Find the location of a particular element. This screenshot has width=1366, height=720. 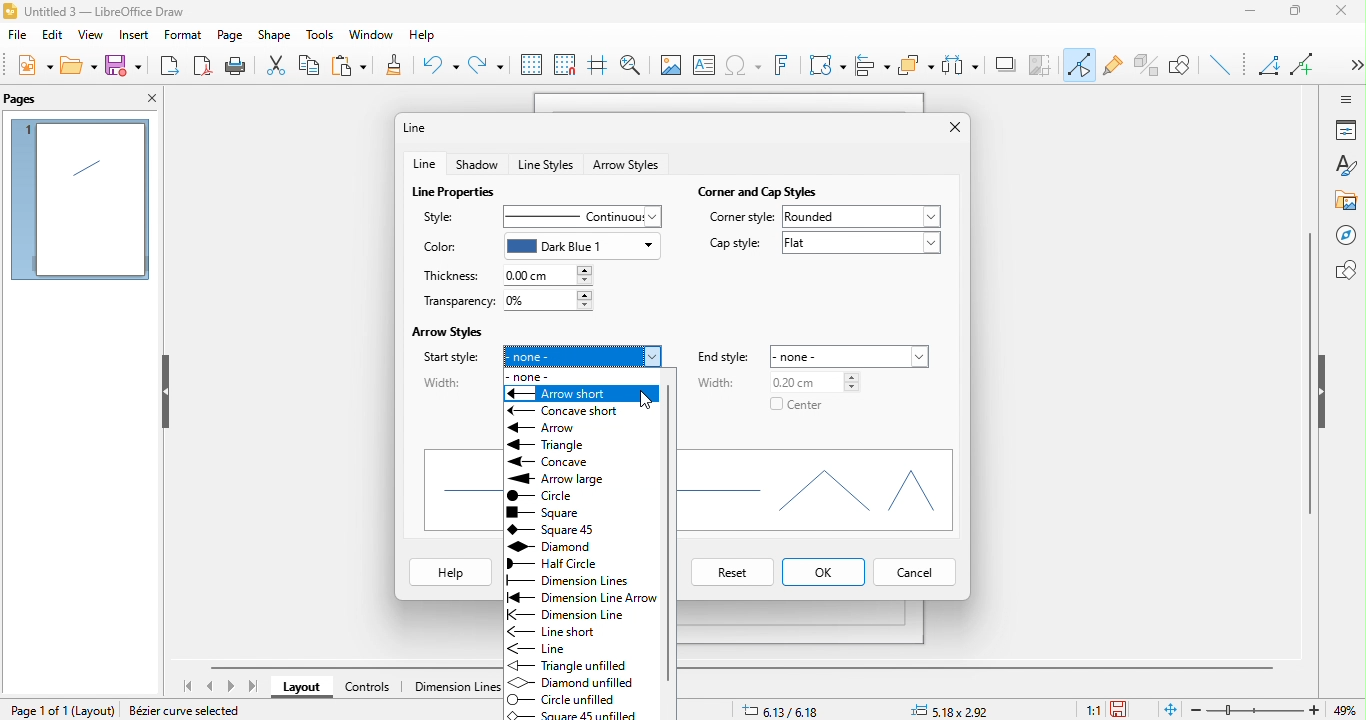

view is located at coordinates (88, 38).